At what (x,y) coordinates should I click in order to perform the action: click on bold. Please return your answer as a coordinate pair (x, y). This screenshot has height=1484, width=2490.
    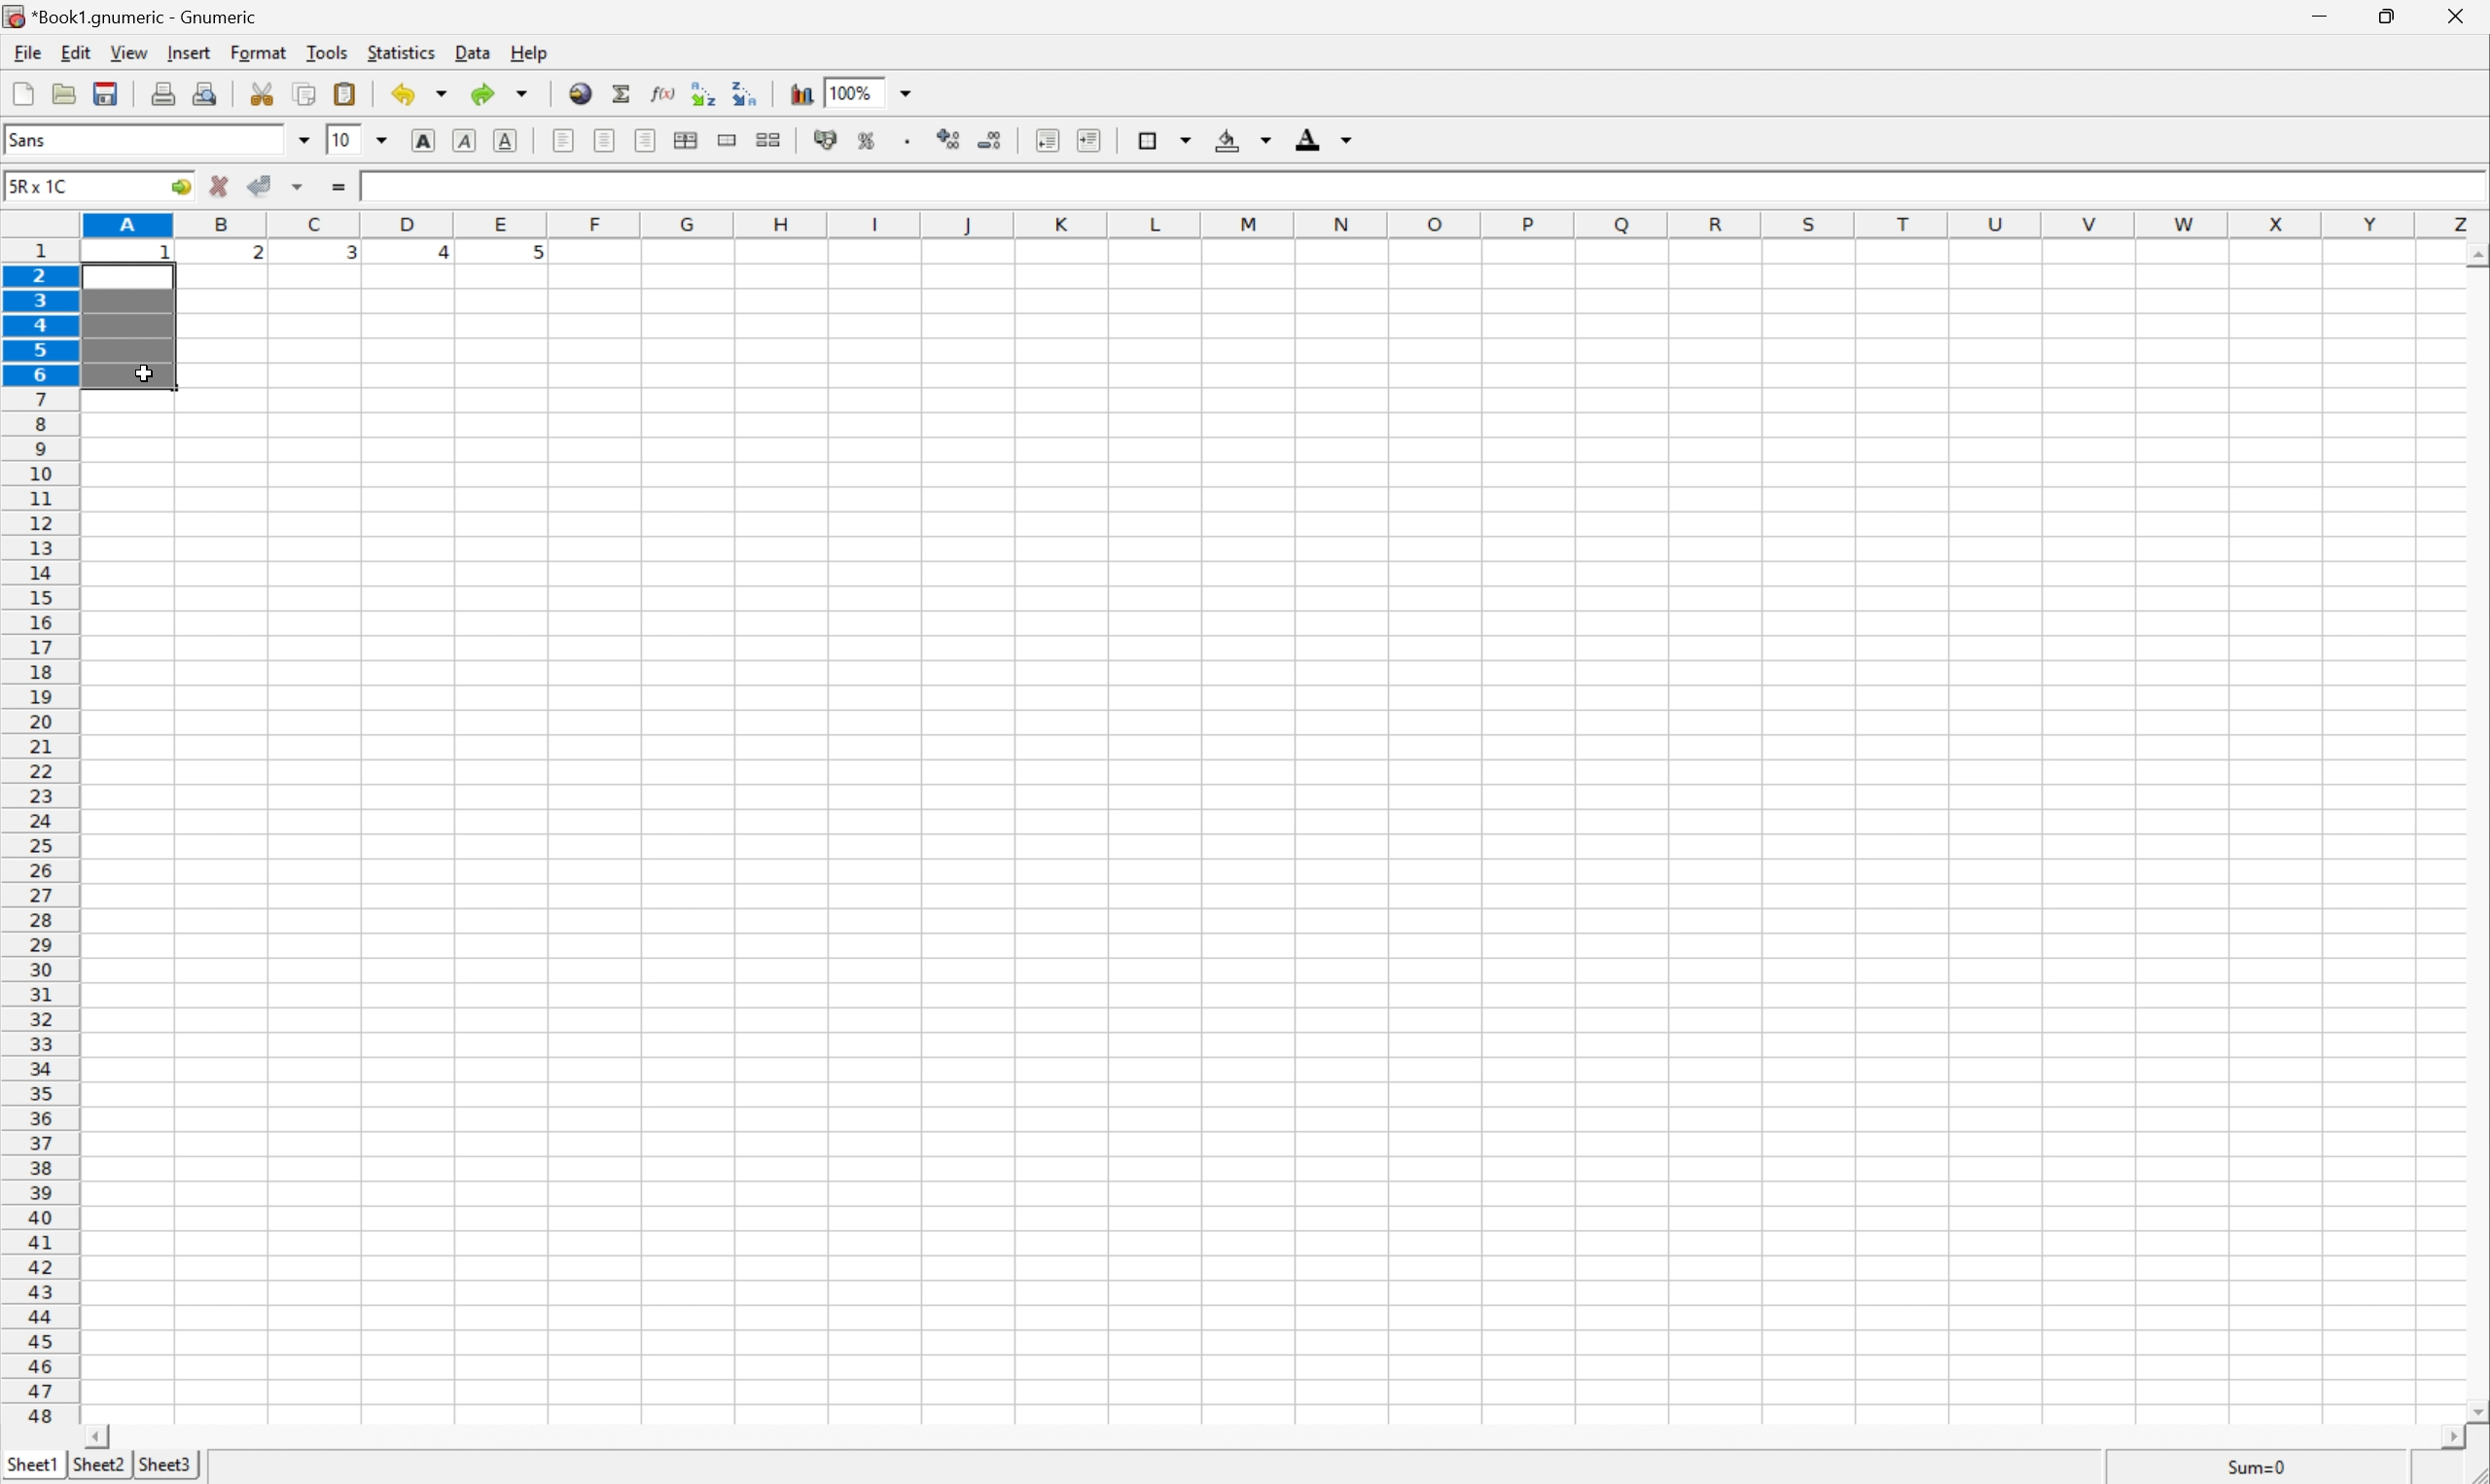
    Looking at the image, I should click on (428, 139).